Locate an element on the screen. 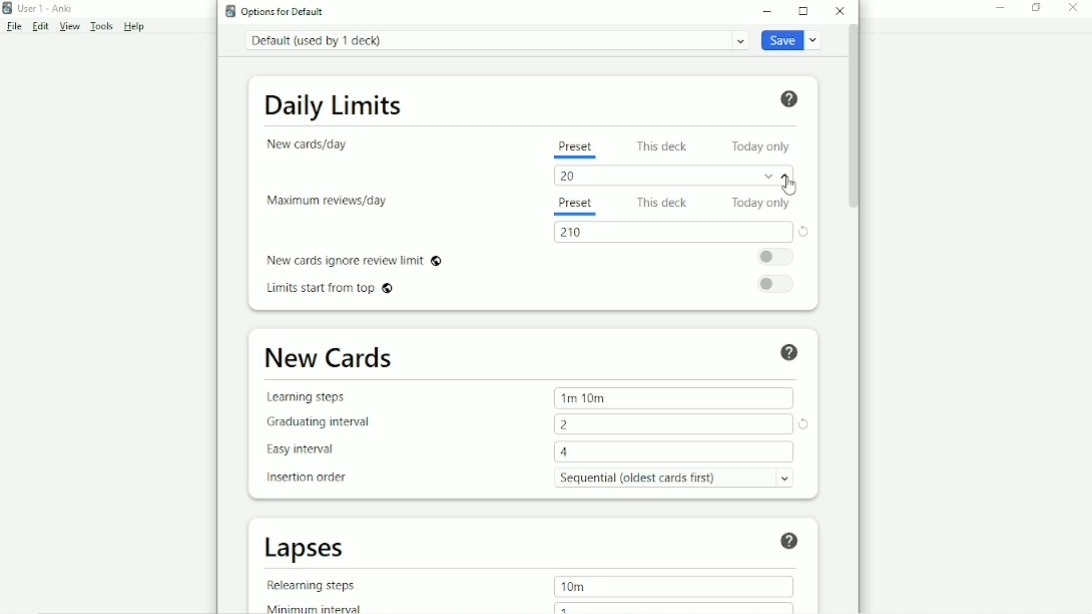 This screenshot has width=1092, height=614. Insertion order is located at coordinates (308, 478).